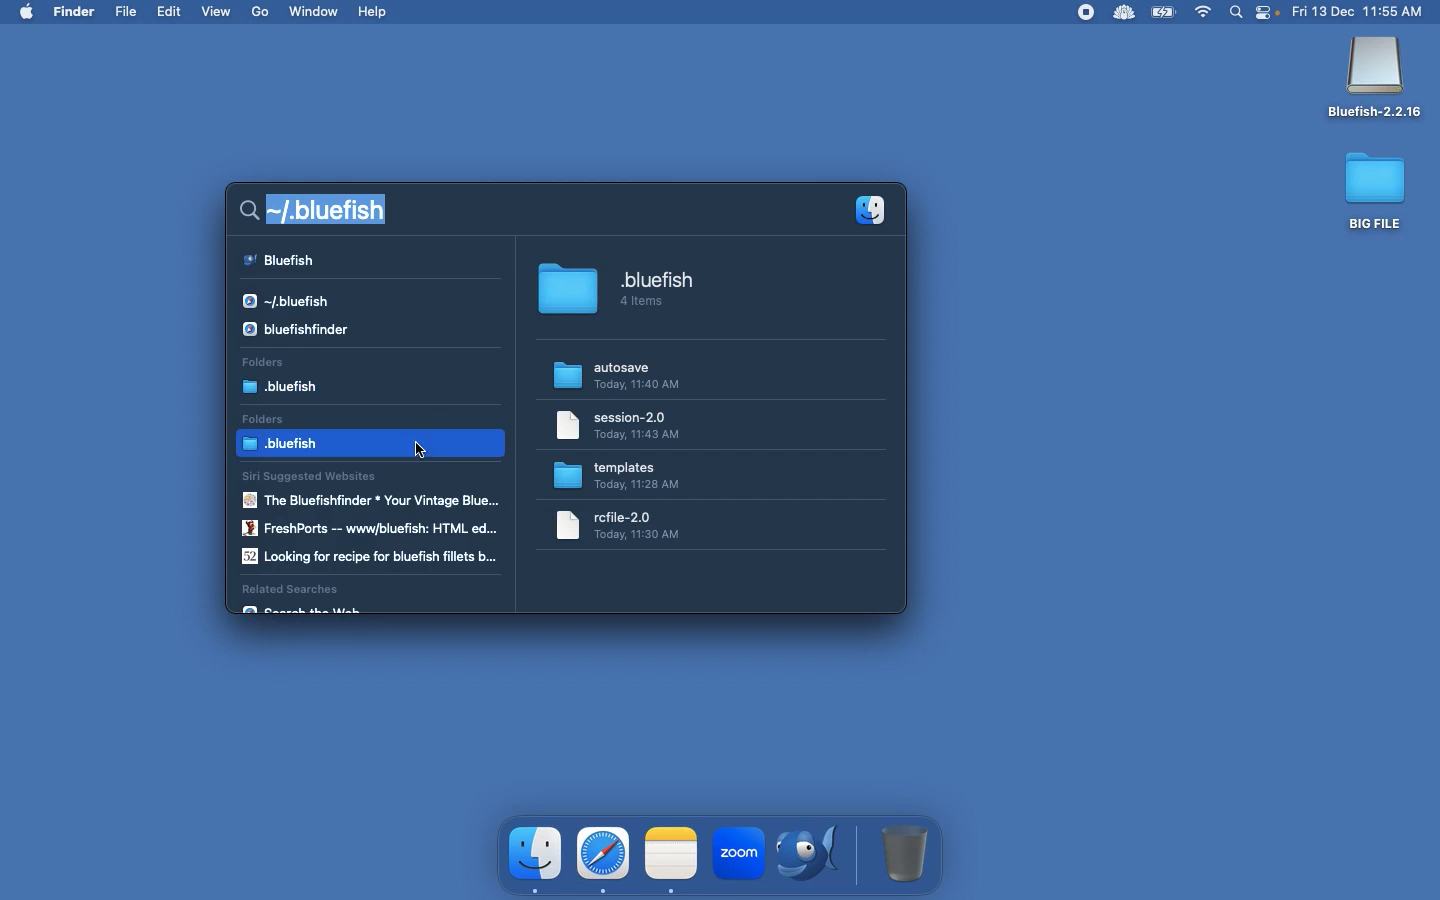  Describe the element at coordinates (1163, 14) in the screenshot. I see `Charge` at that location.